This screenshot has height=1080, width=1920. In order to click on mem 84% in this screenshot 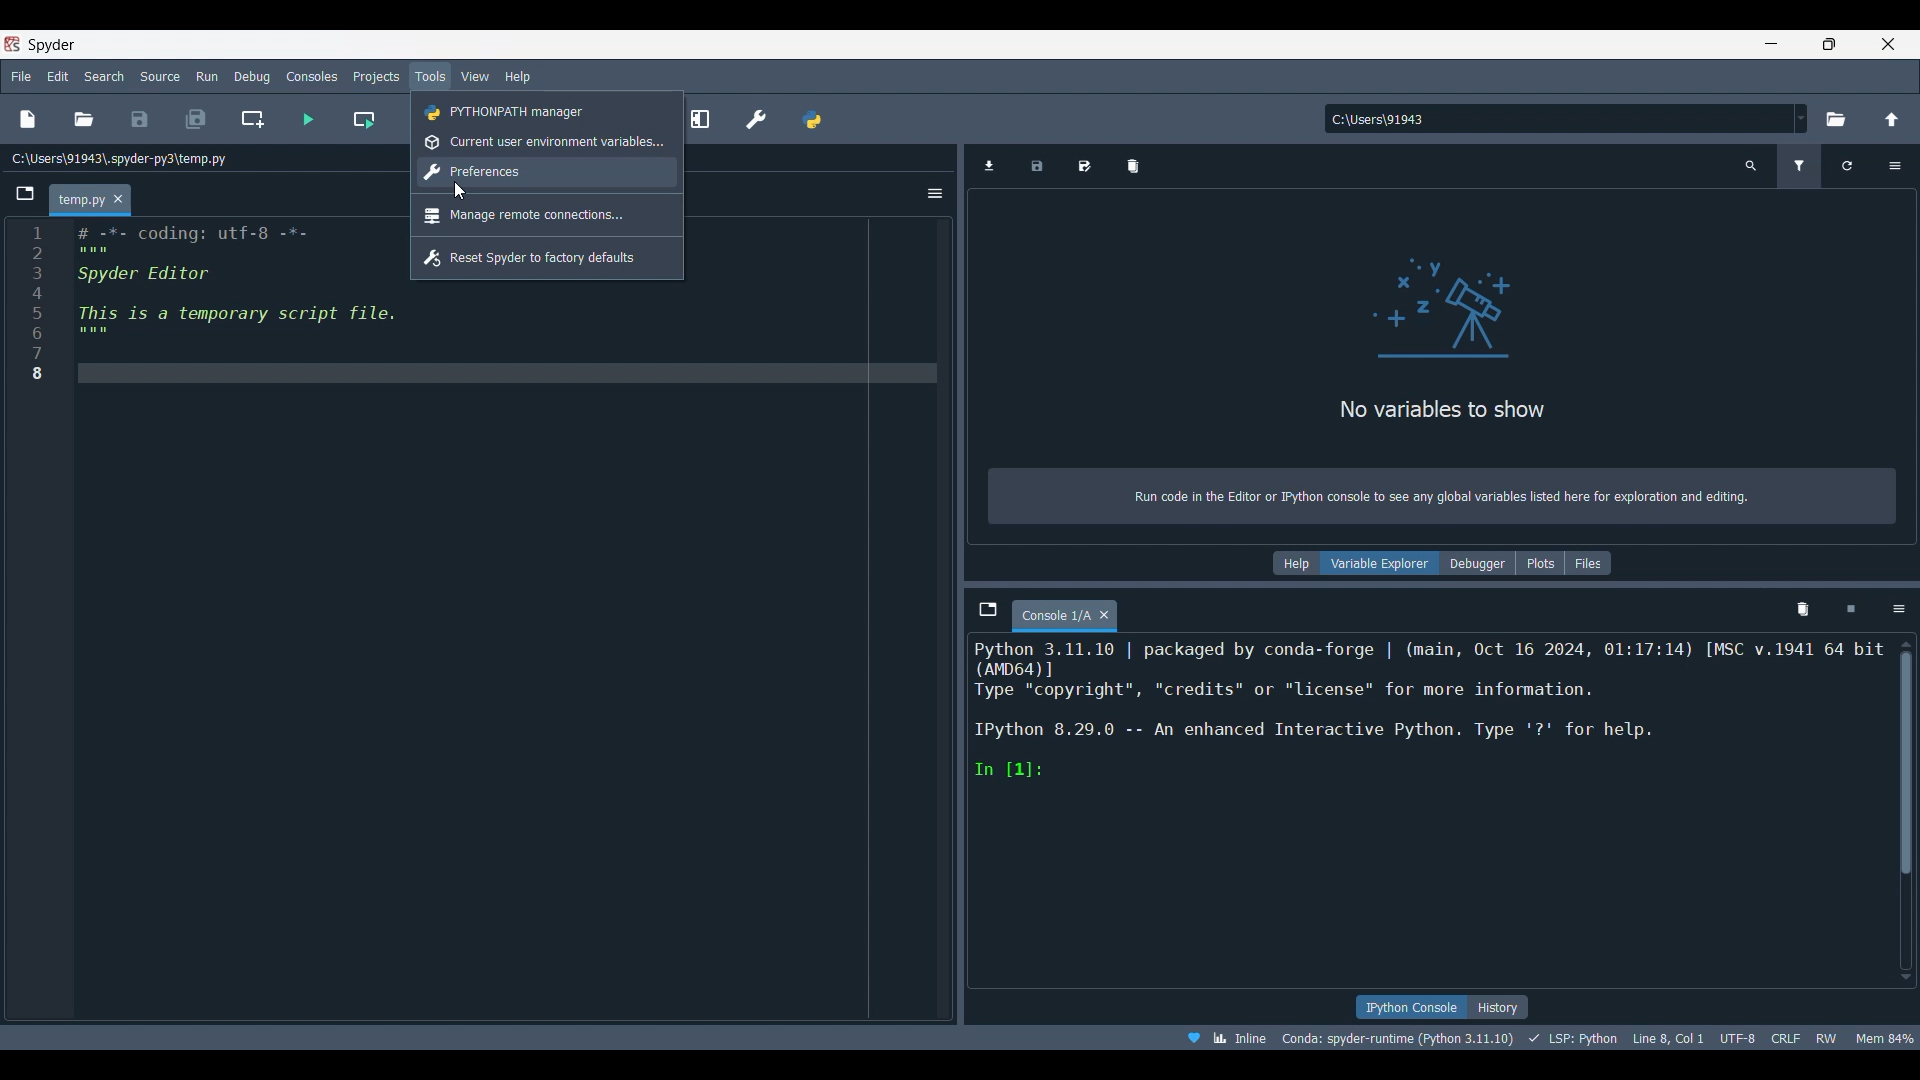, I will do `click(1886, 1038)`.